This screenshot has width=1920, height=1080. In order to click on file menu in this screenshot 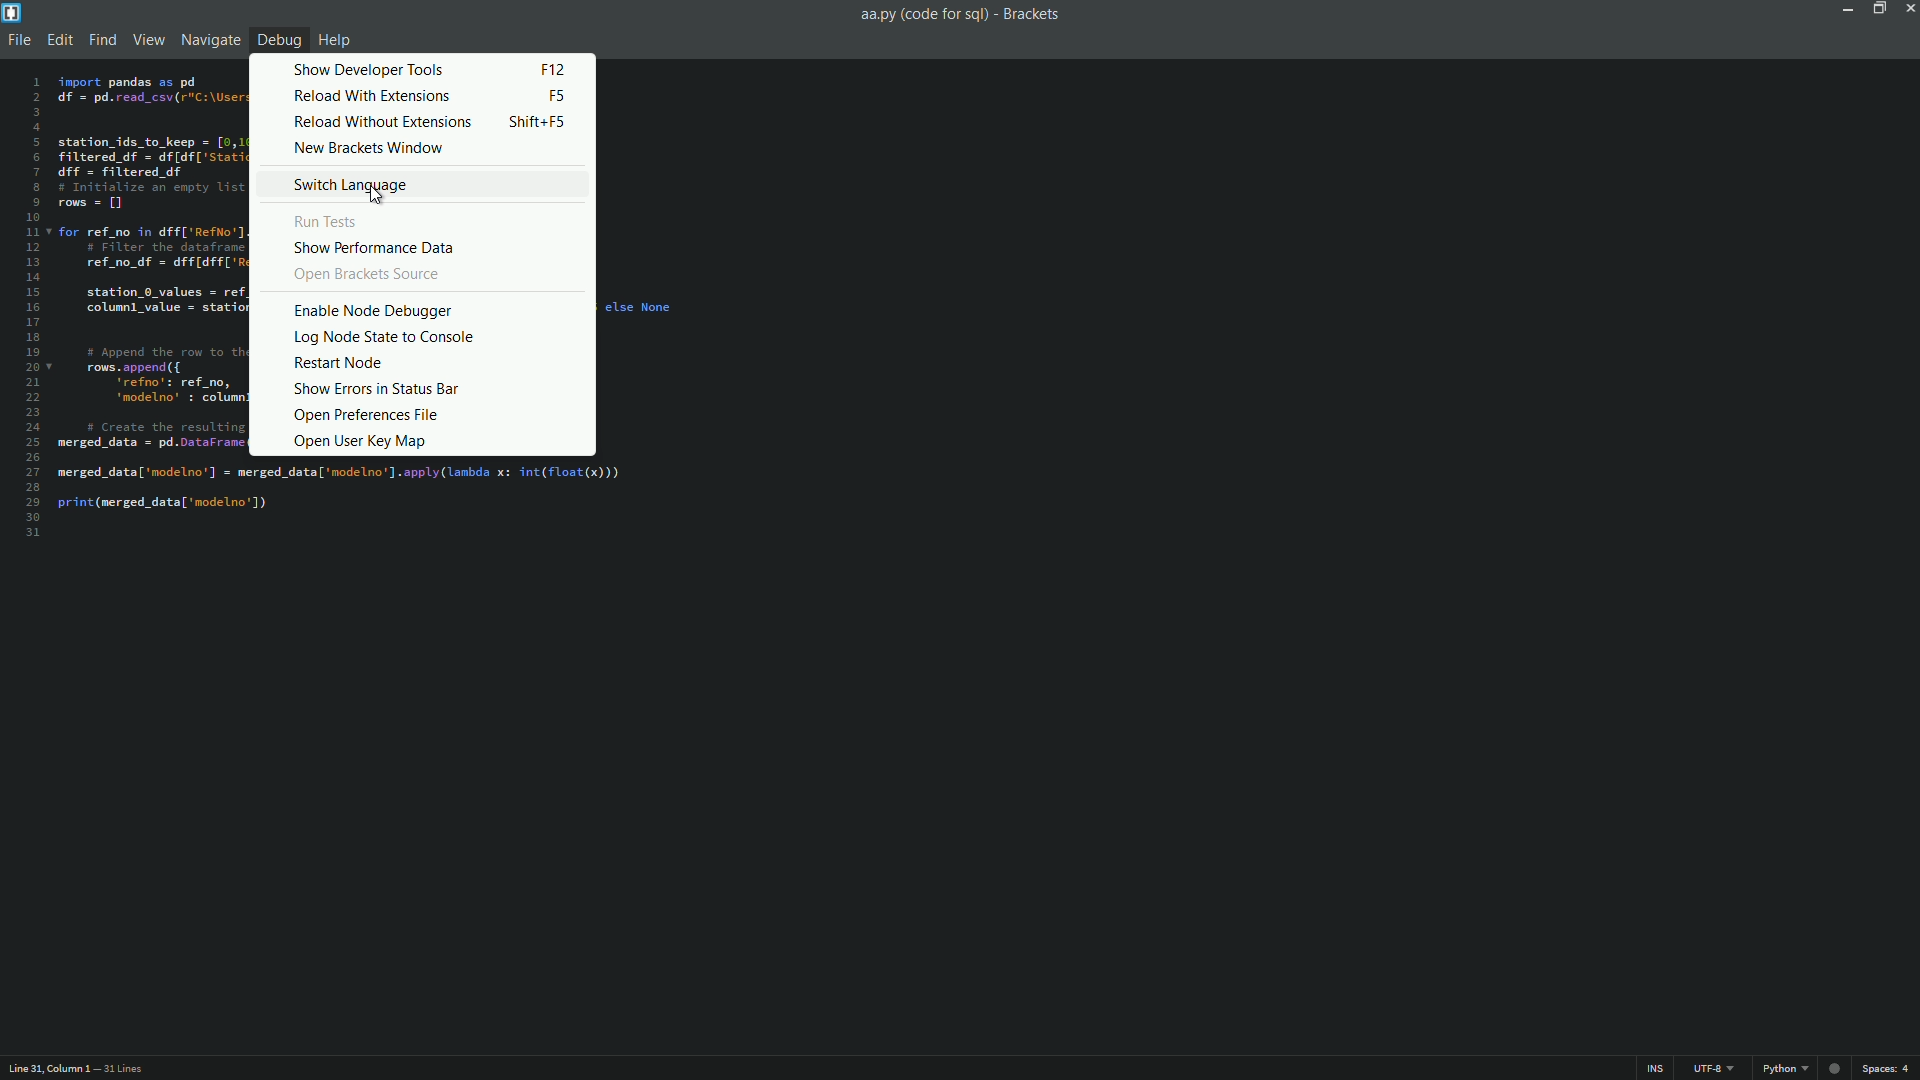, I will do `click(23, 41)`.